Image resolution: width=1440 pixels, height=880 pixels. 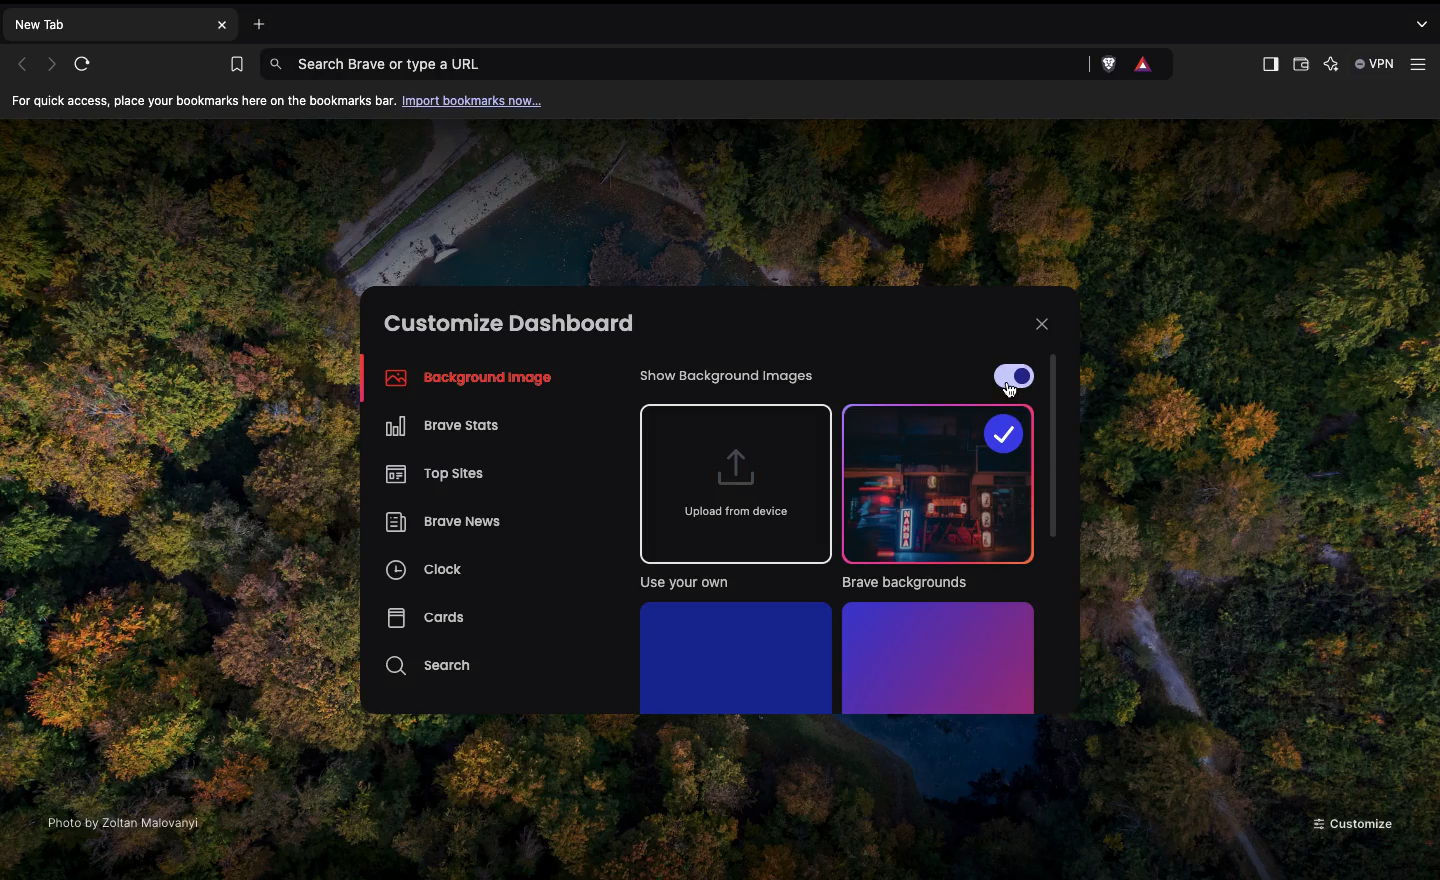 I want to click on Refresh page, so click(x=89, y=64).